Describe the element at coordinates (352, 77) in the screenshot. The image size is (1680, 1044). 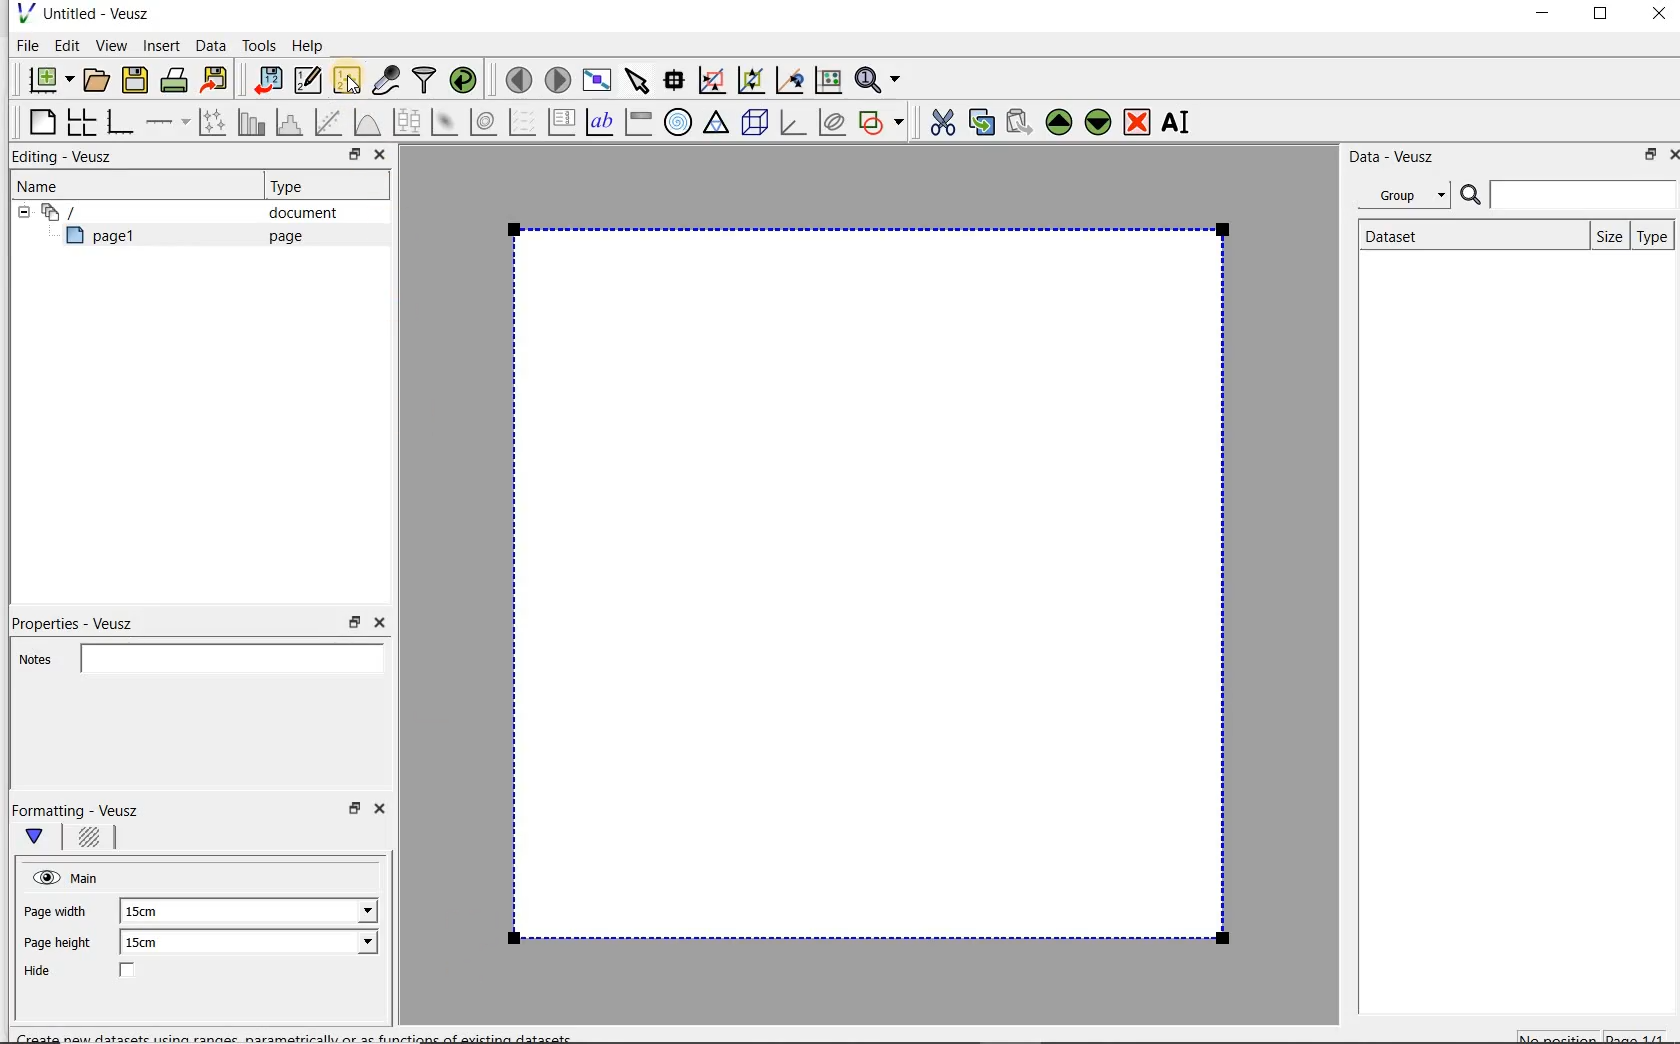
I see `Cursor` at that location.